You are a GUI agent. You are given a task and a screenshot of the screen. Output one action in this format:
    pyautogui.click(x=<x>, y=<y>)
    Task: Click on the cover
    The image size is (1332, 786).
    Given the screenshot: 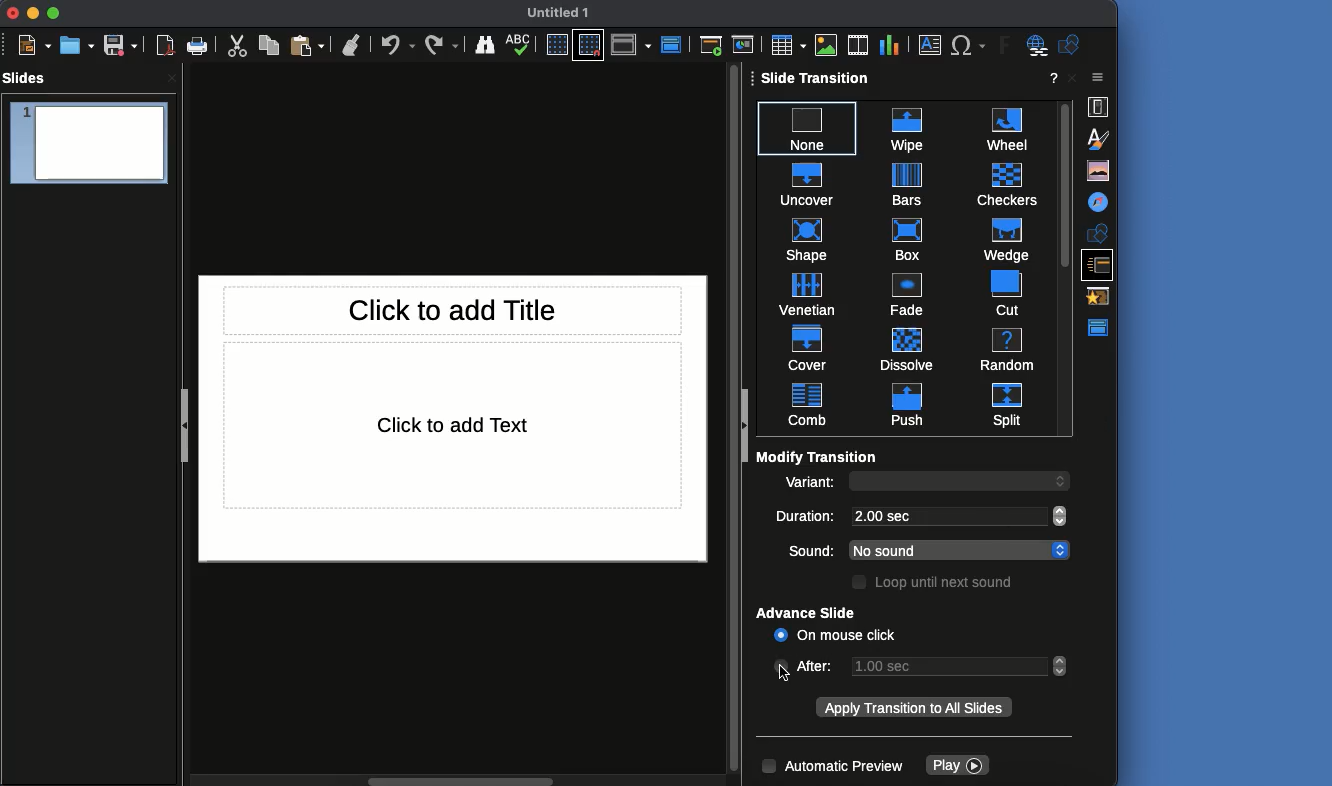 What is the action you would take?
    pyautogui.click(x=809, y=346)
    